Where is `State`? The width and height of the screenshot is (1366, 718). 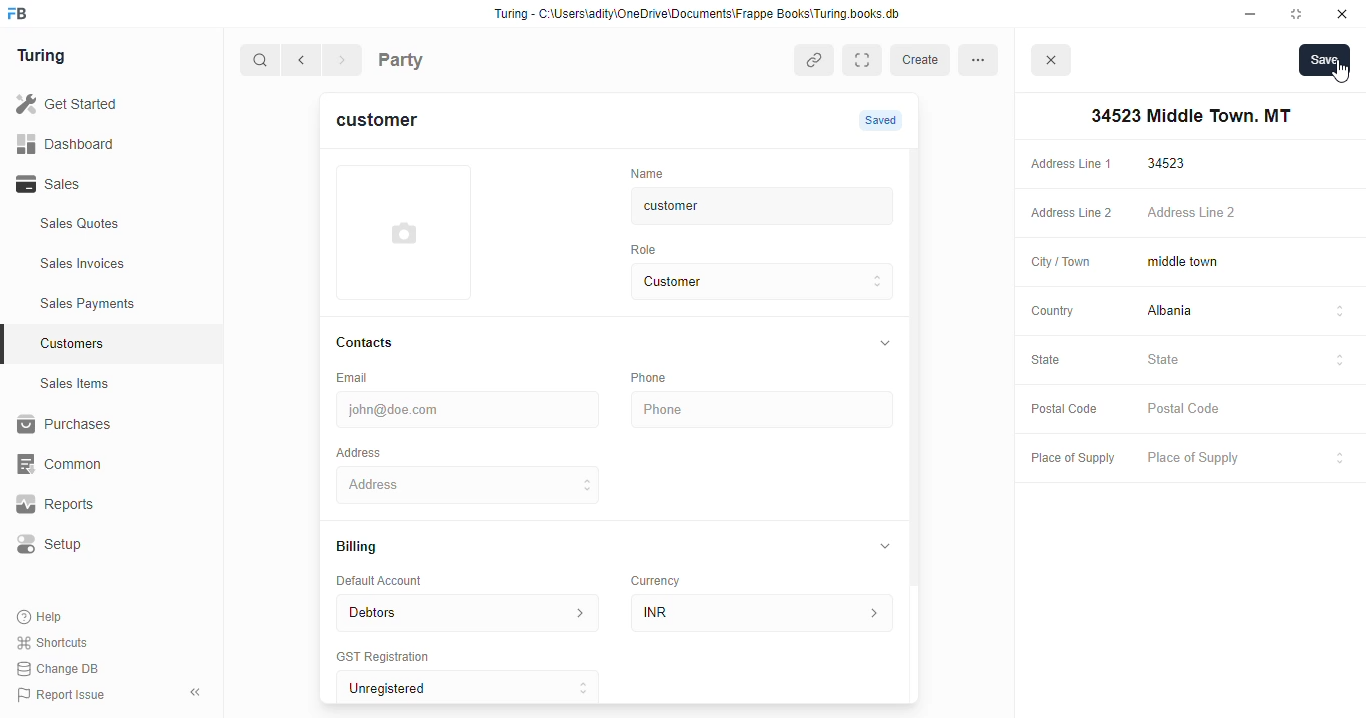 State is located at coordinates (1247, 360).